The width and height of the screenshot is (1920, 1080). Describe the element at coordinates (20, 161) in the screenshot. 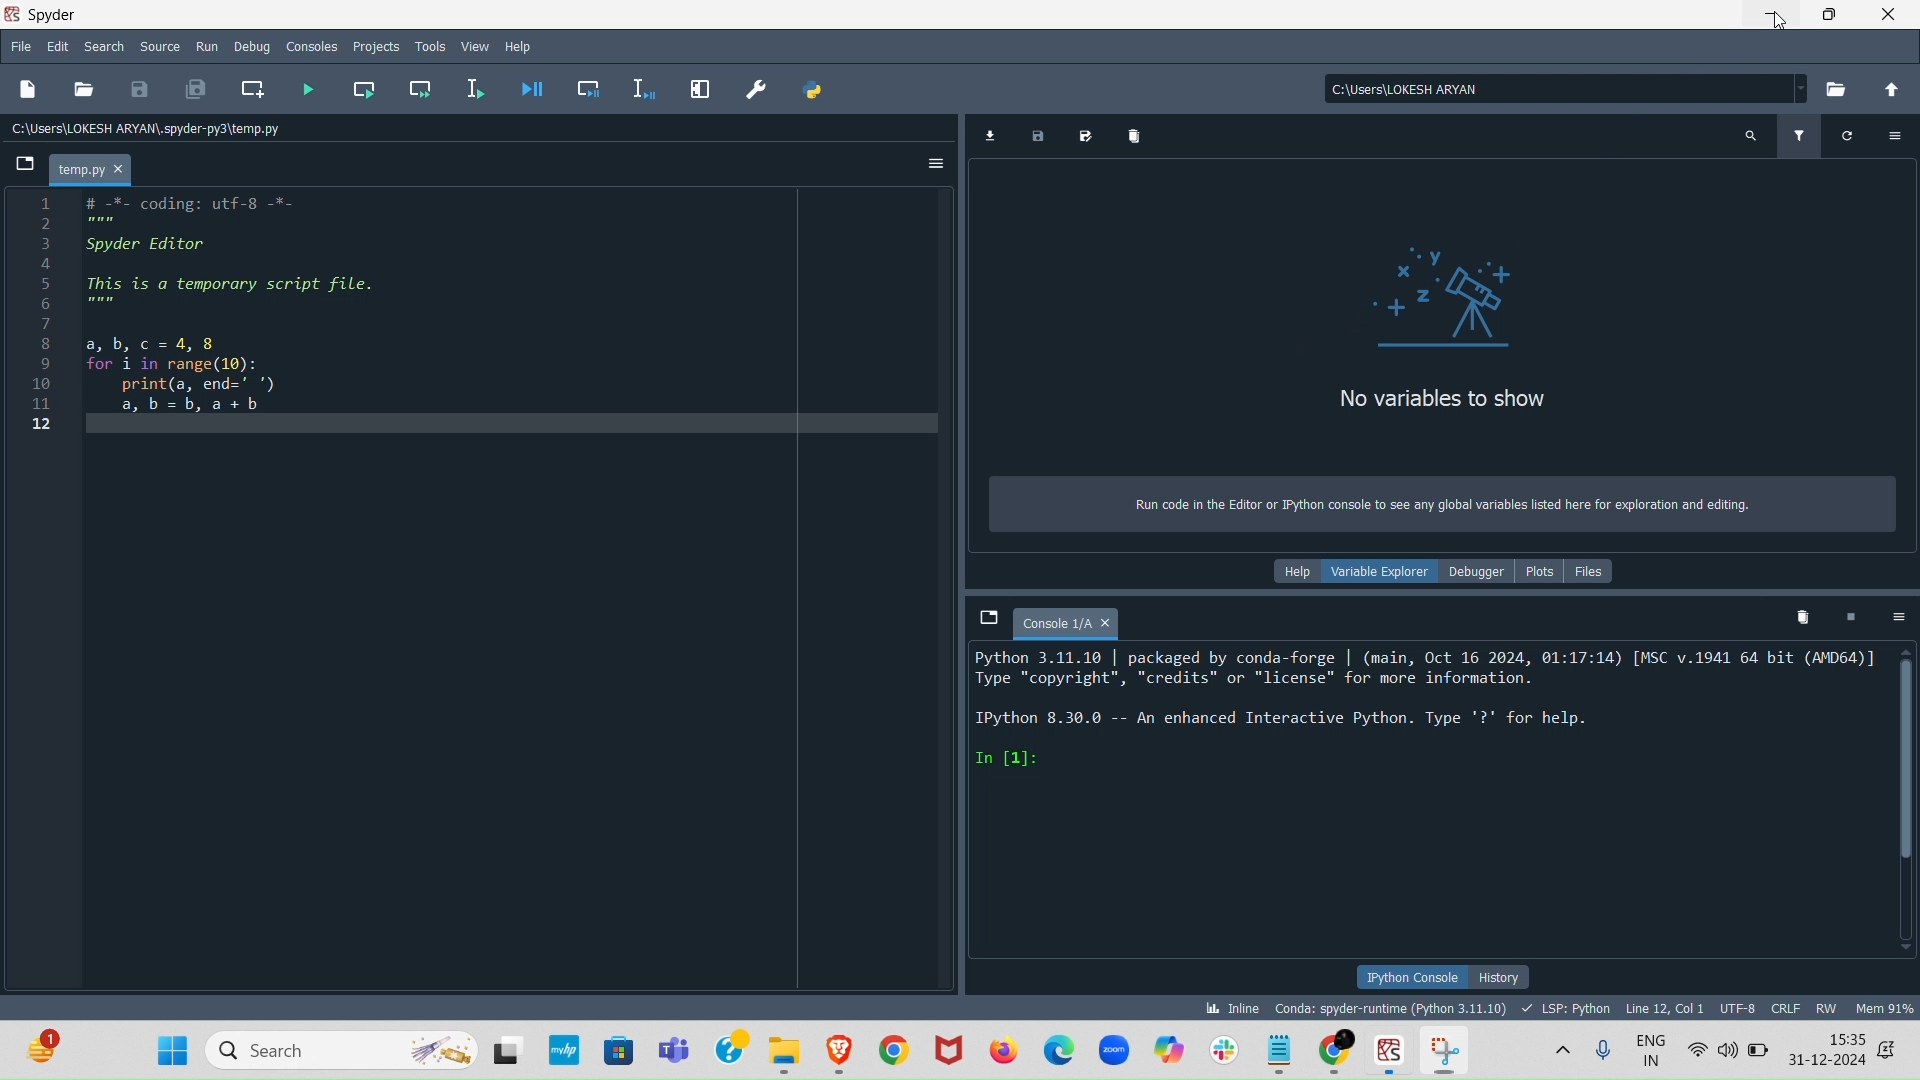

I see `Browse tabs` at that location.